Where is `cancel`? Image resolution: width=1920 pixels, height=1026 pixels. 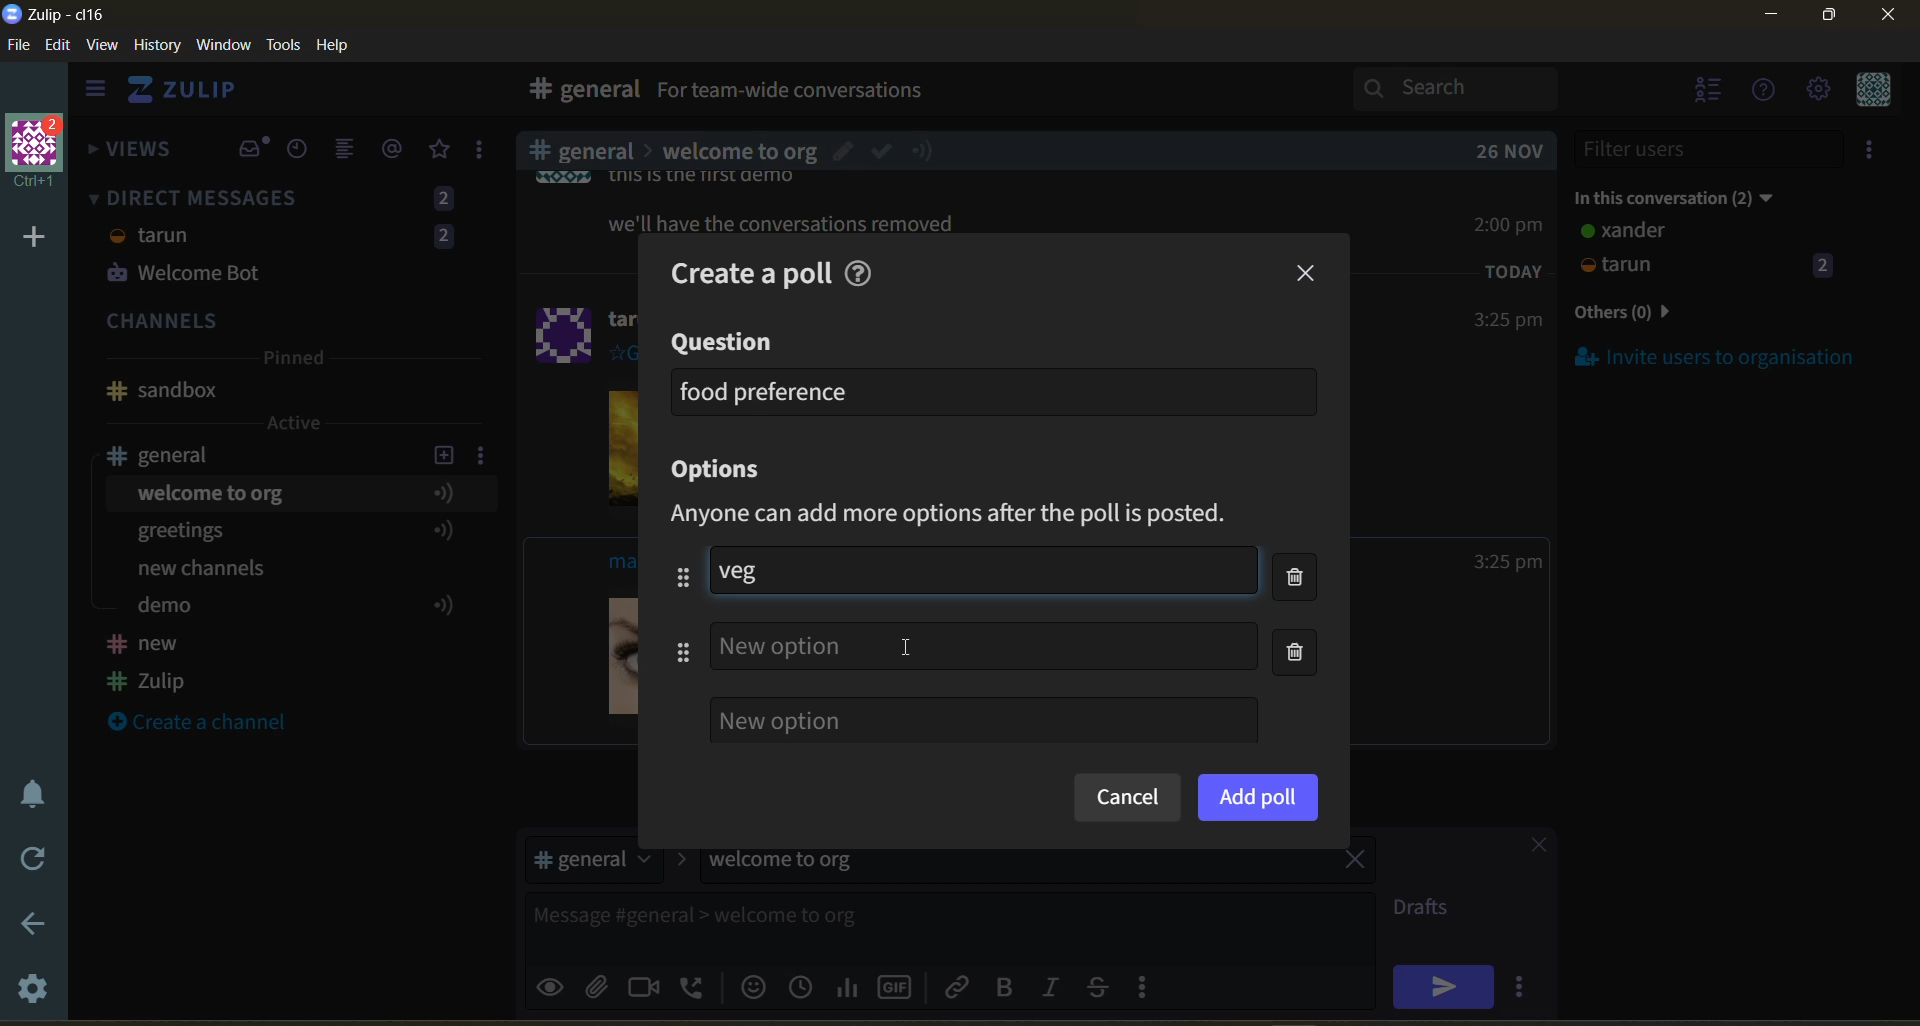 cancel is located at coordinates (1126, 799).